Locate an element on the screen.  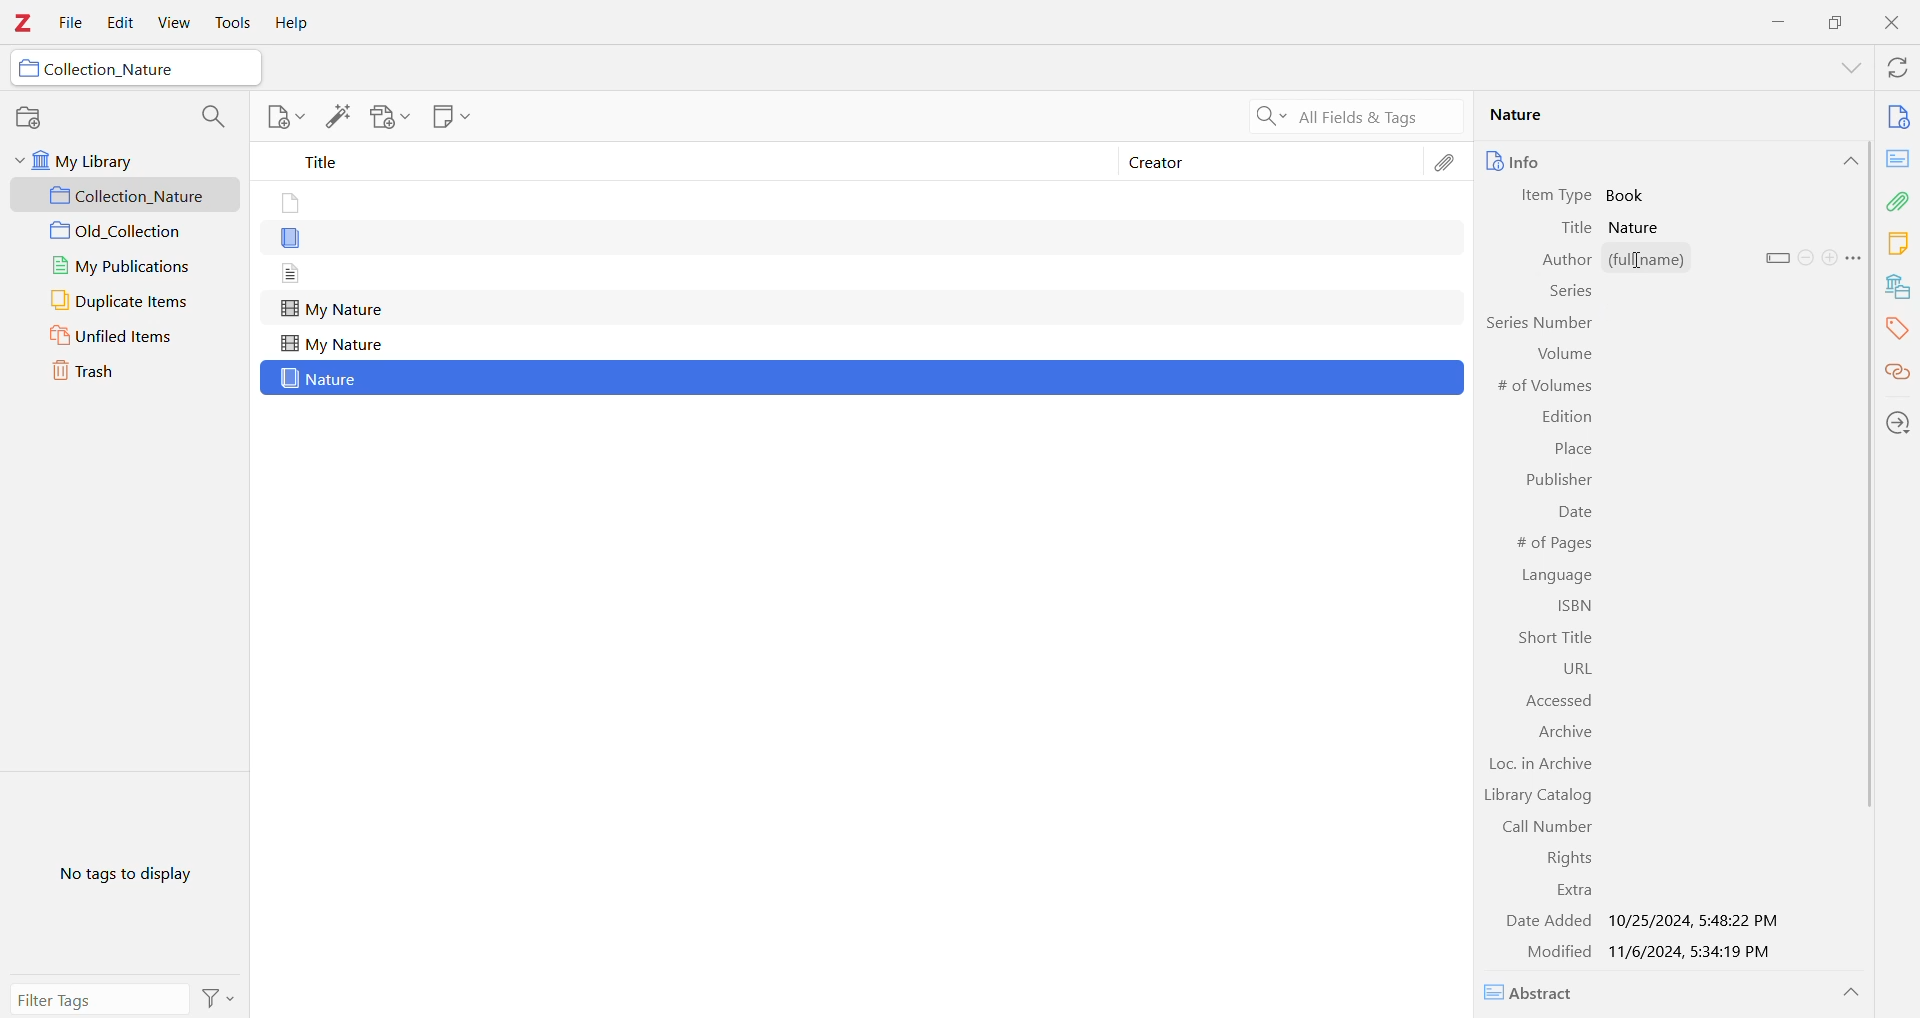
Add Note is located at coordinates (284, 116).